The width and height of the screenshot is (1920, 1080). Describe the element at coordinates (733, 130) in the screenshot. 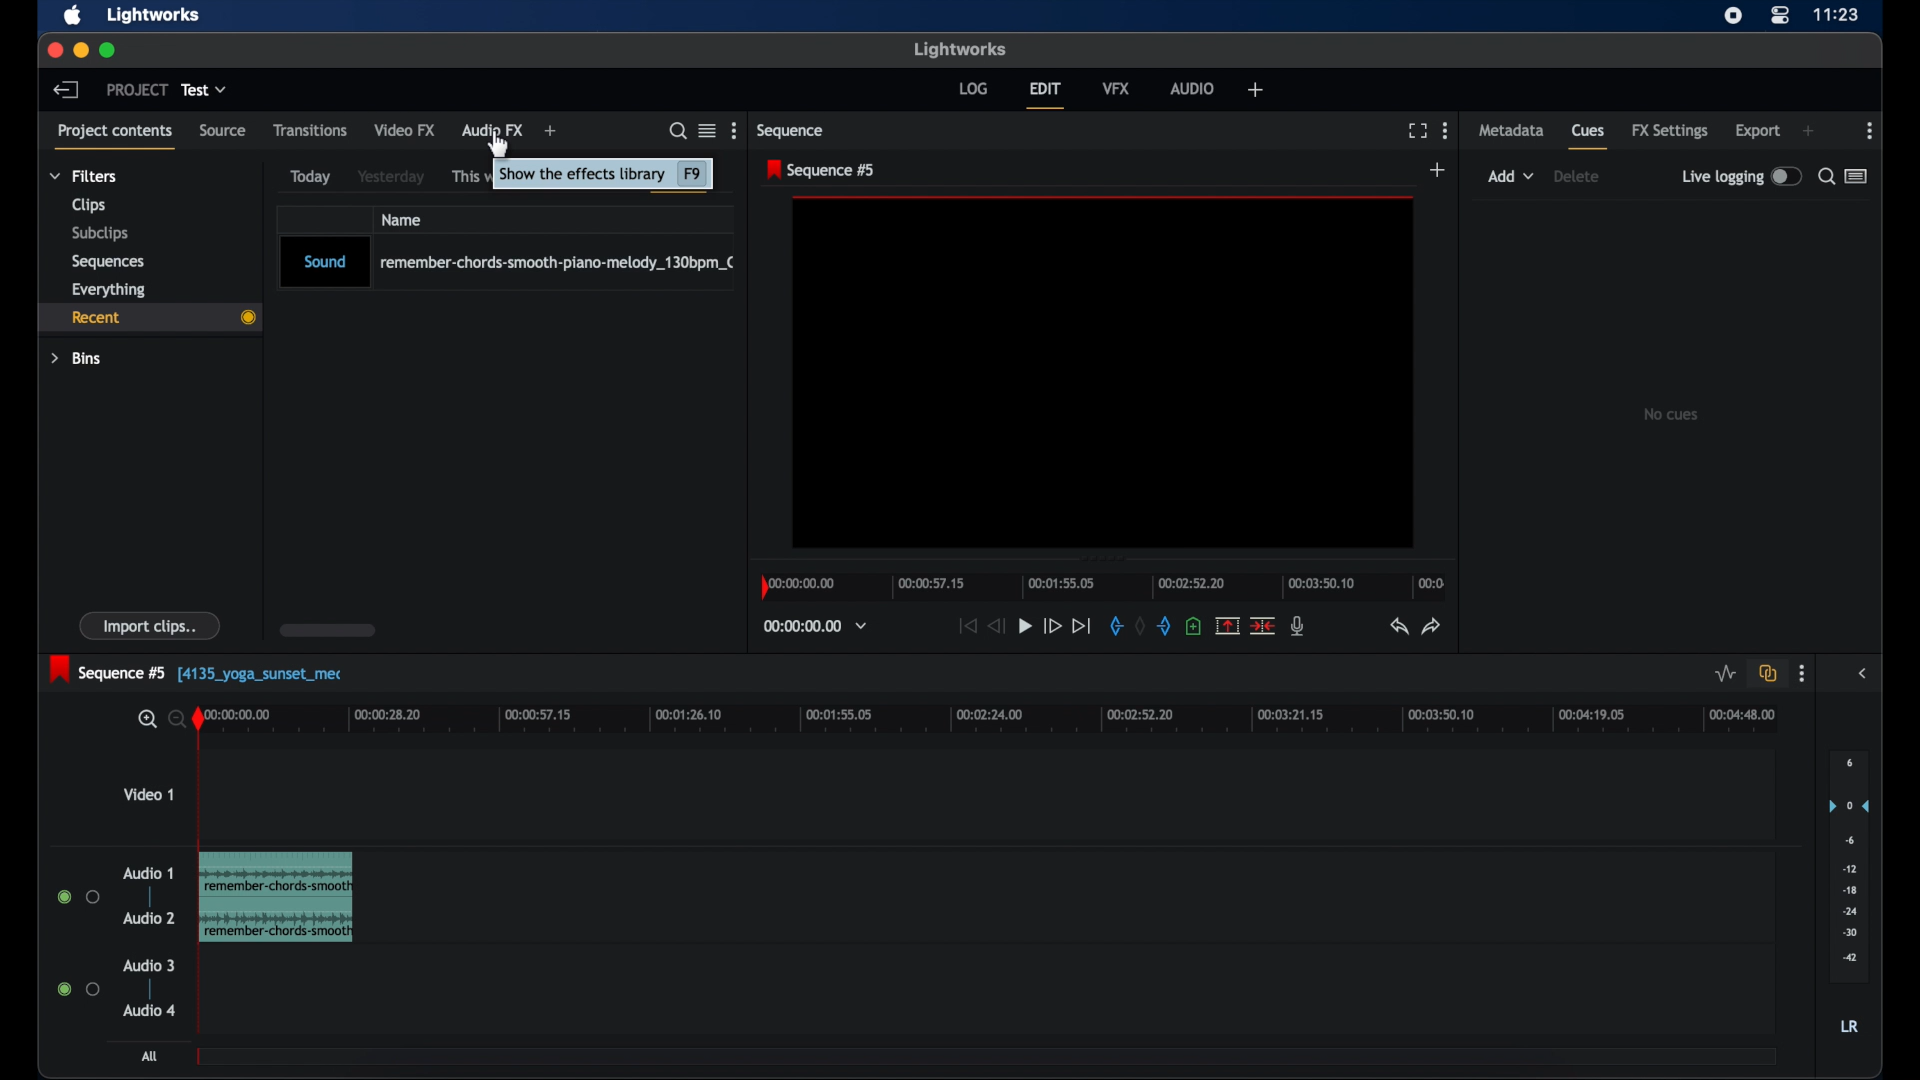

I see `more options` at that location.